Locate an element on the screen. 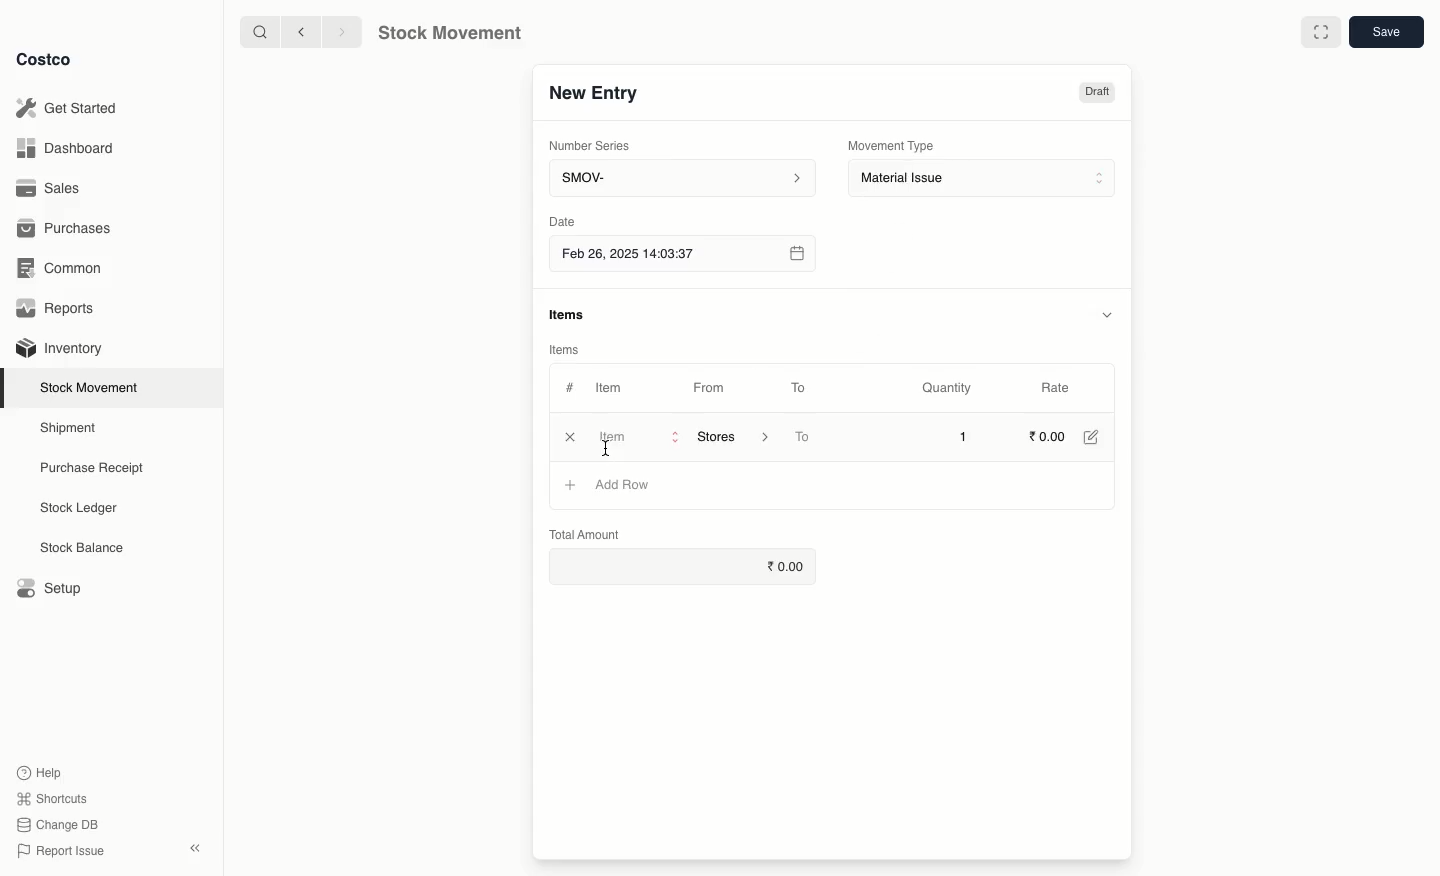 The image size is (1440, 876). Help is located at coordinates (41, 770).